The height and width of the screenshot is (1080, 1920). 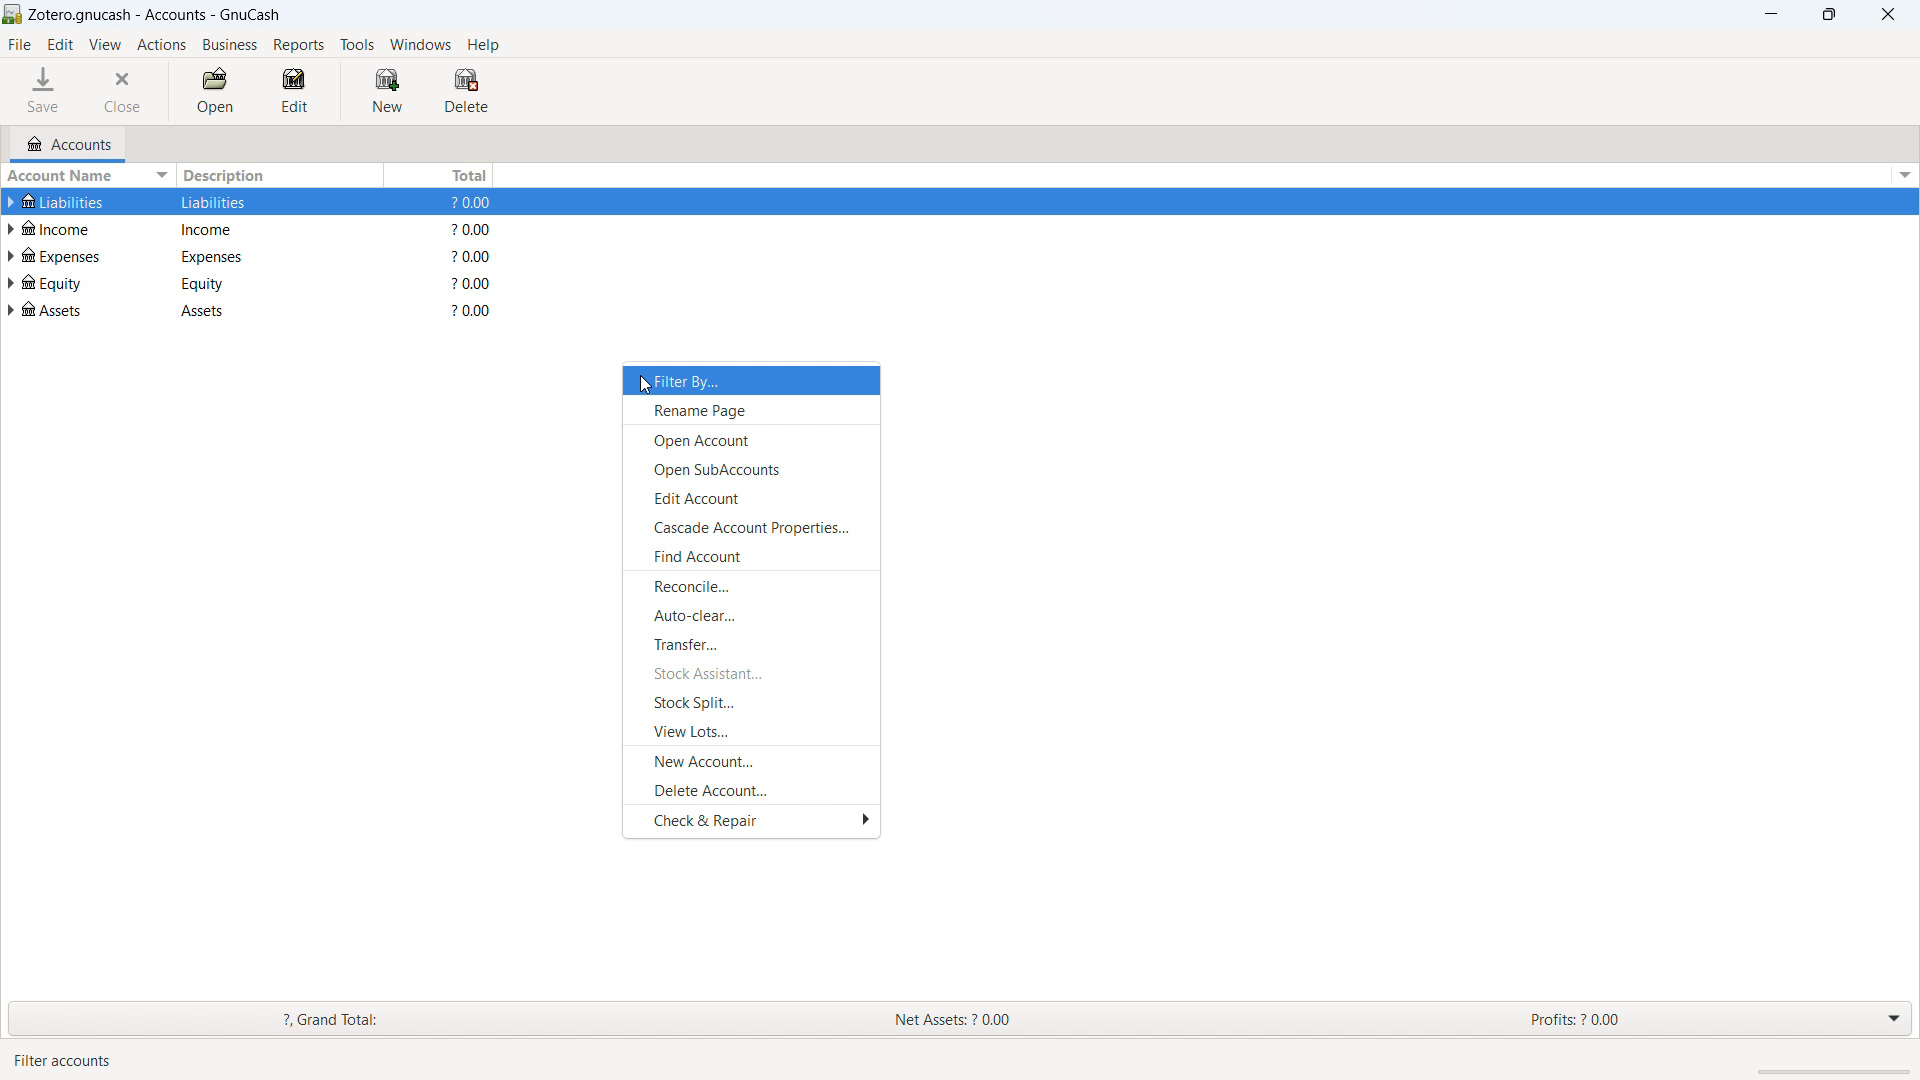 I want to click on equity, so click(x=225, y=283).